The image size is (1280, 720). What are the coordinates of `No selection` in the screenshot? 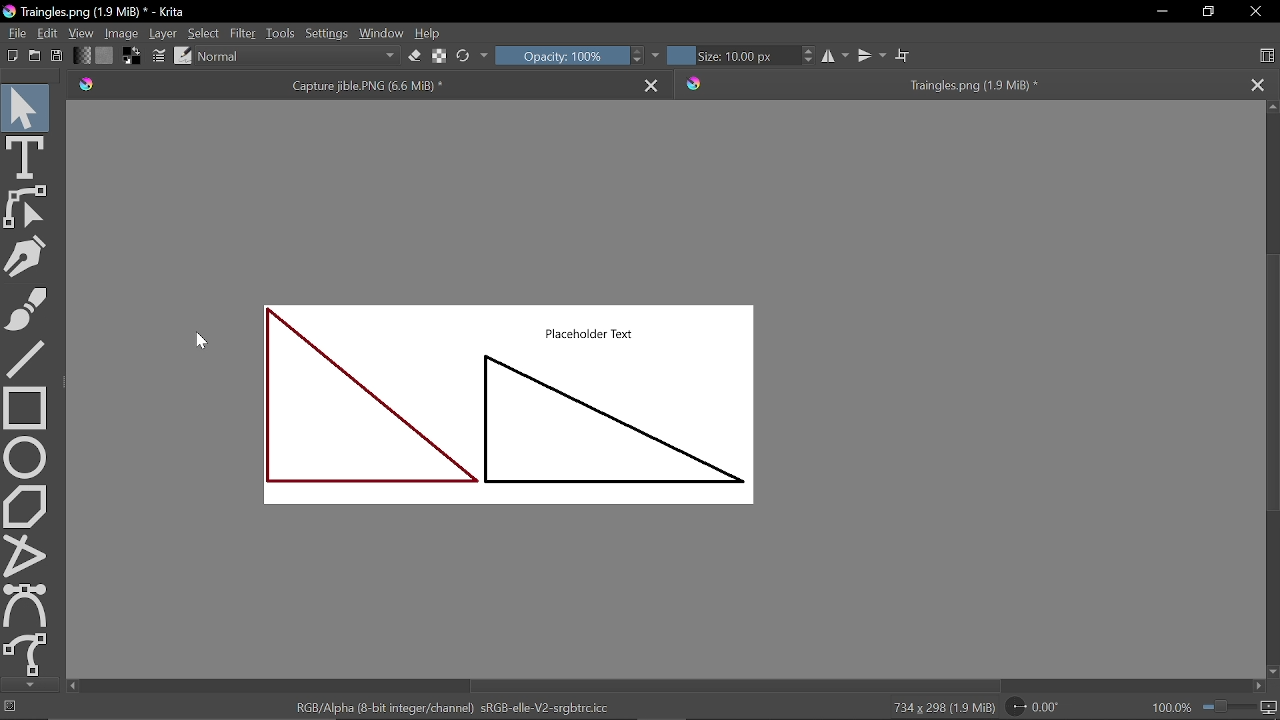 It's located at (10, 706).